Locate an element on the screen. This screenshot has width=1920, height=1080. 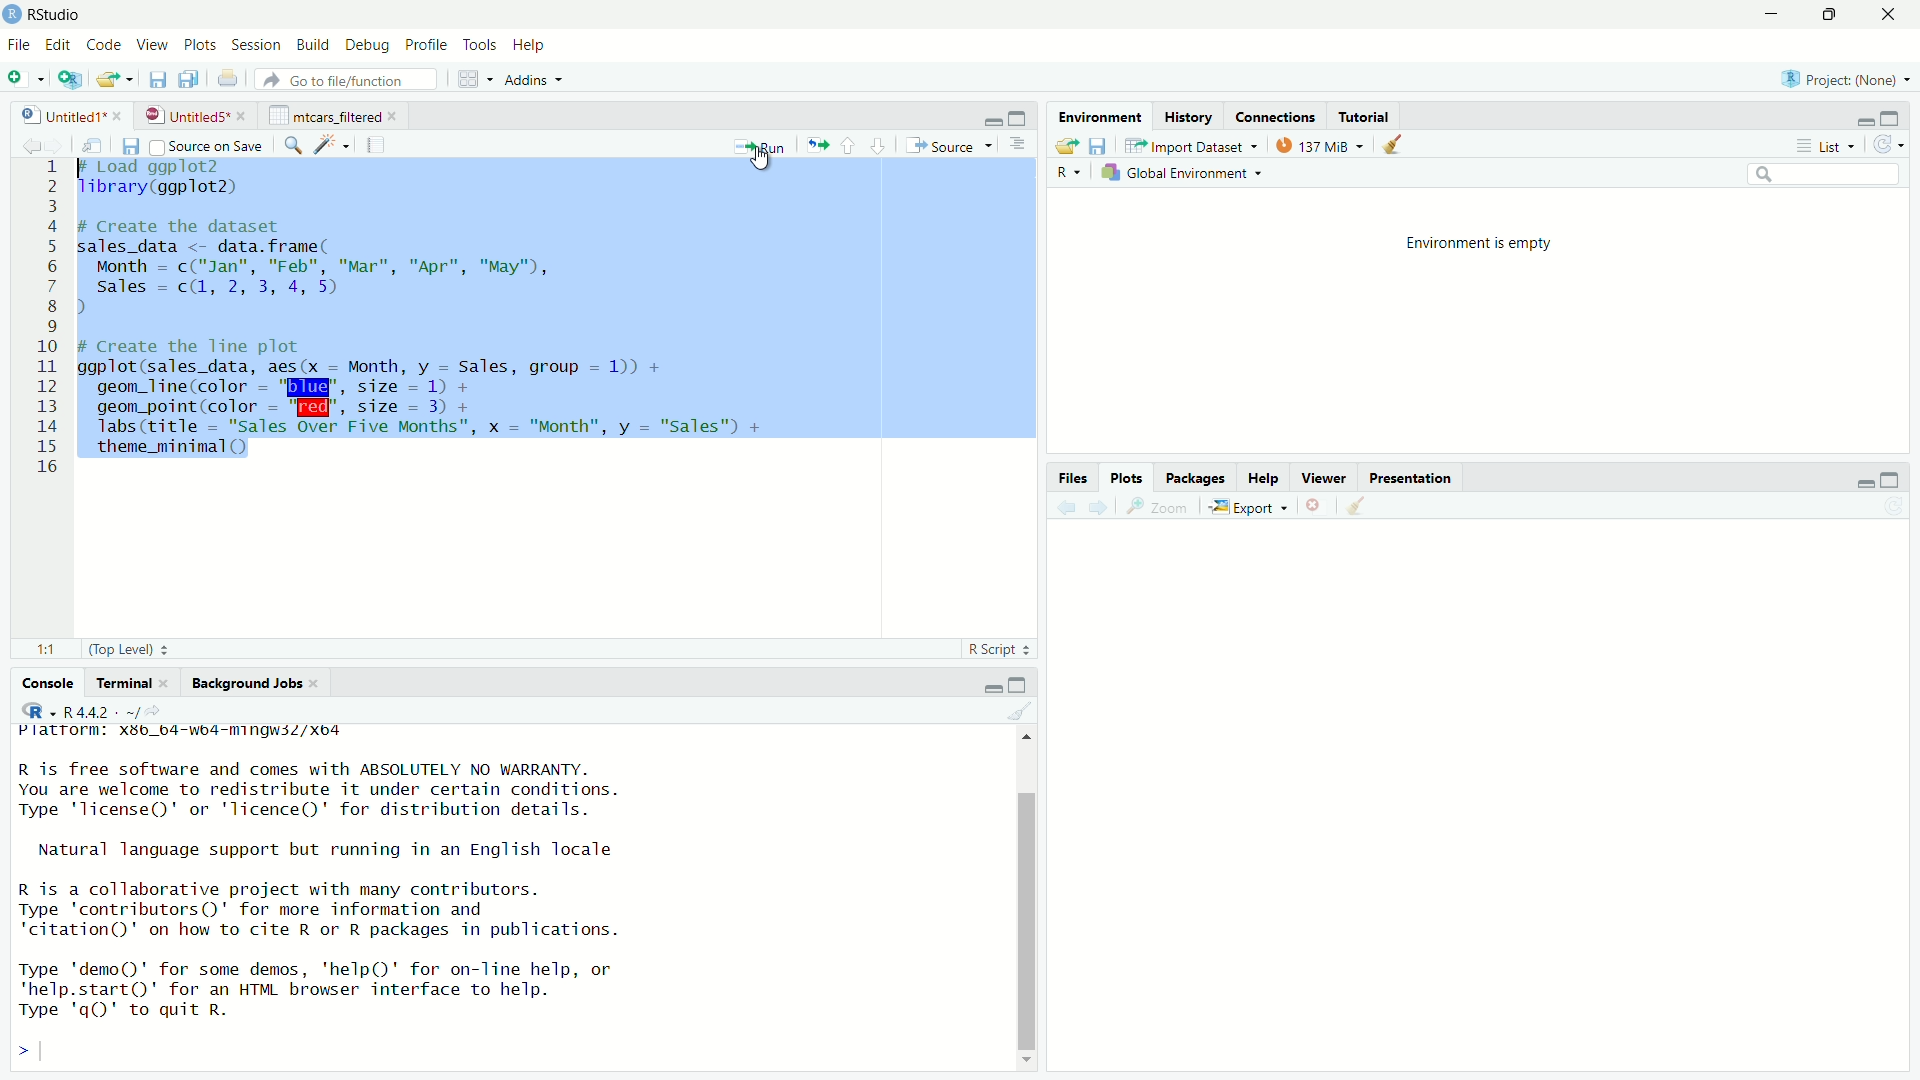
refresh is located at coordinates (1892, 144).